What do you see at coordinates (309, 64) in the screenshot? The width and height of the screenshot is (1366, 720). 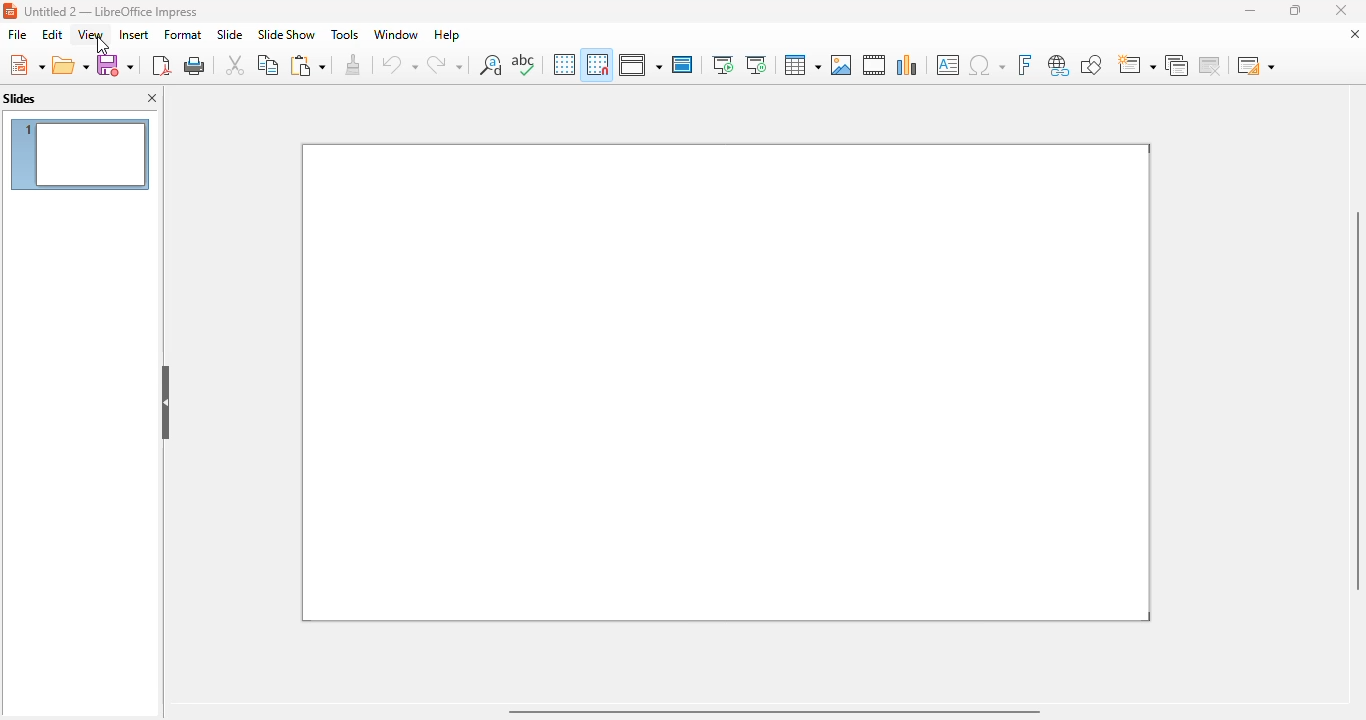 I see `paste` at bounding box center [309, 64].